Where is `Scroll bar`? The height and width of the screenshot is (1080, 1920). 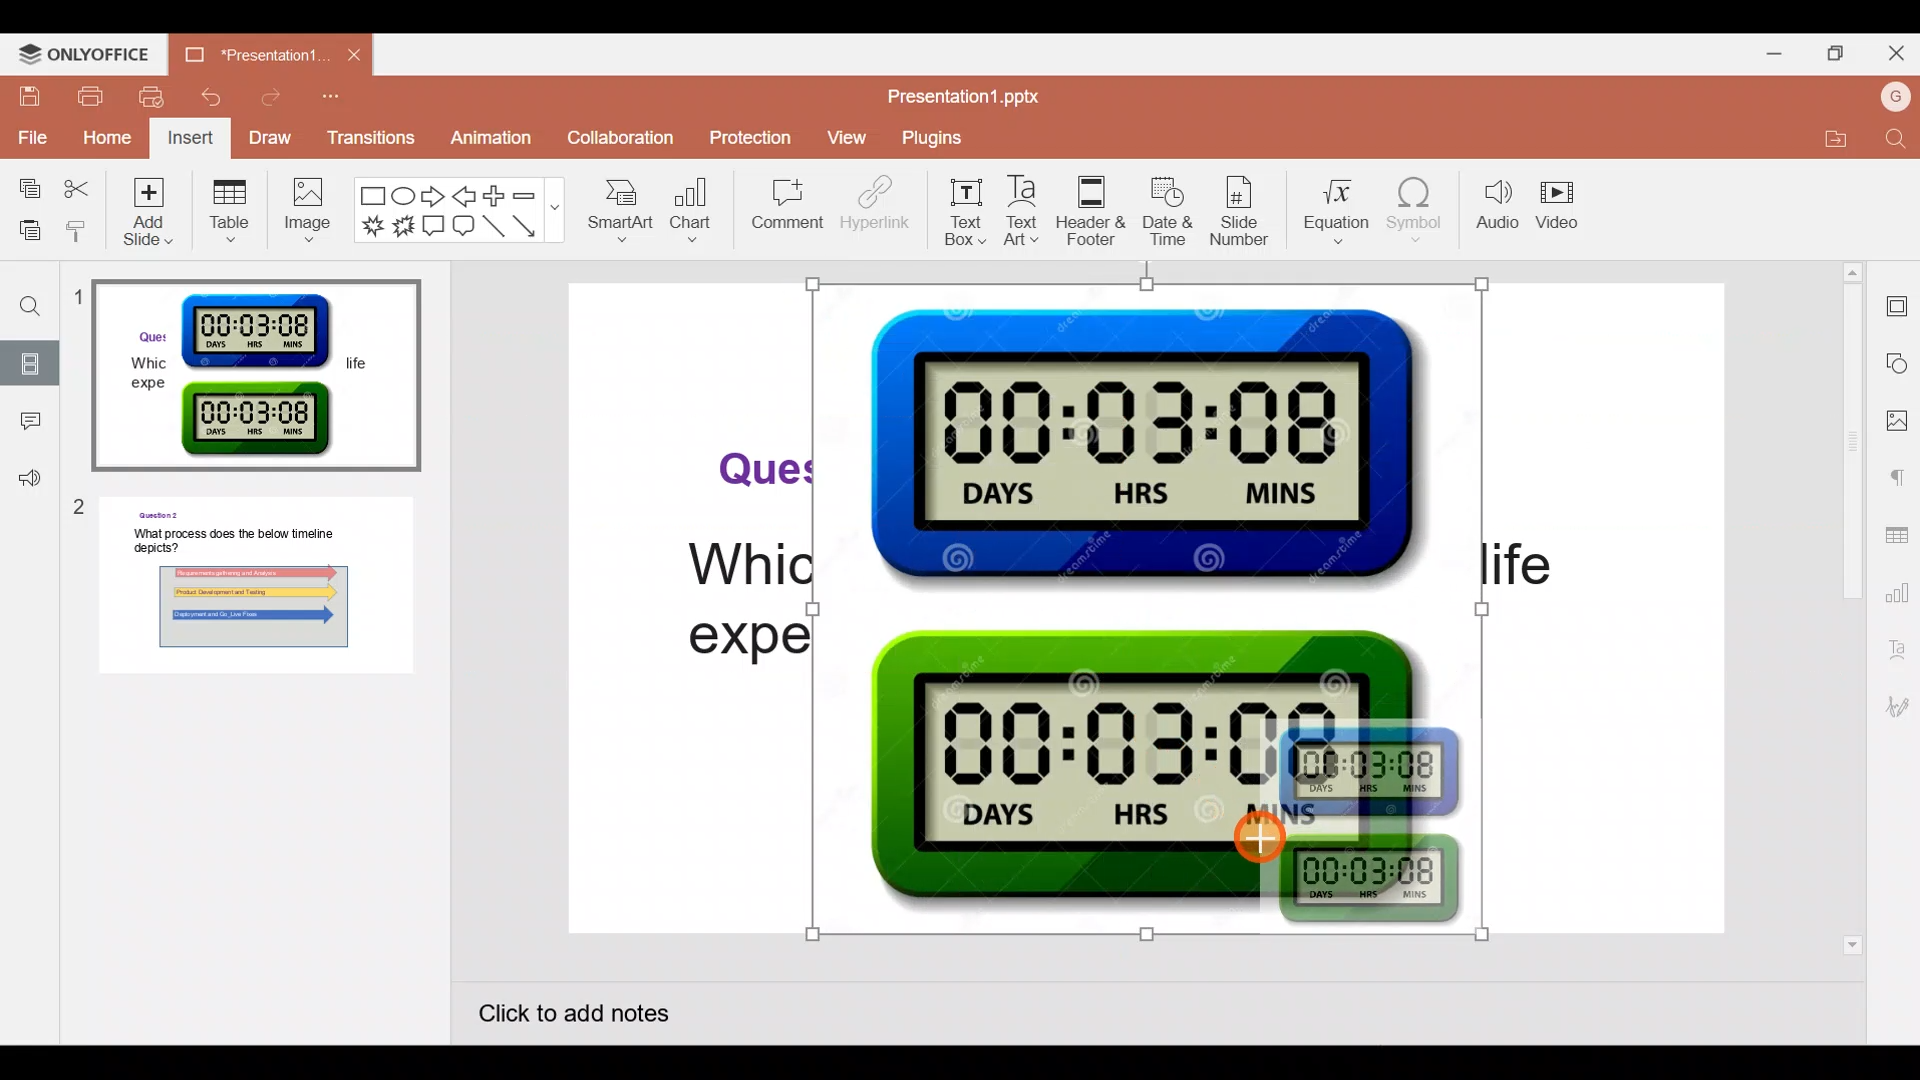
Scroll bar is located at coordinates (1855, 608).